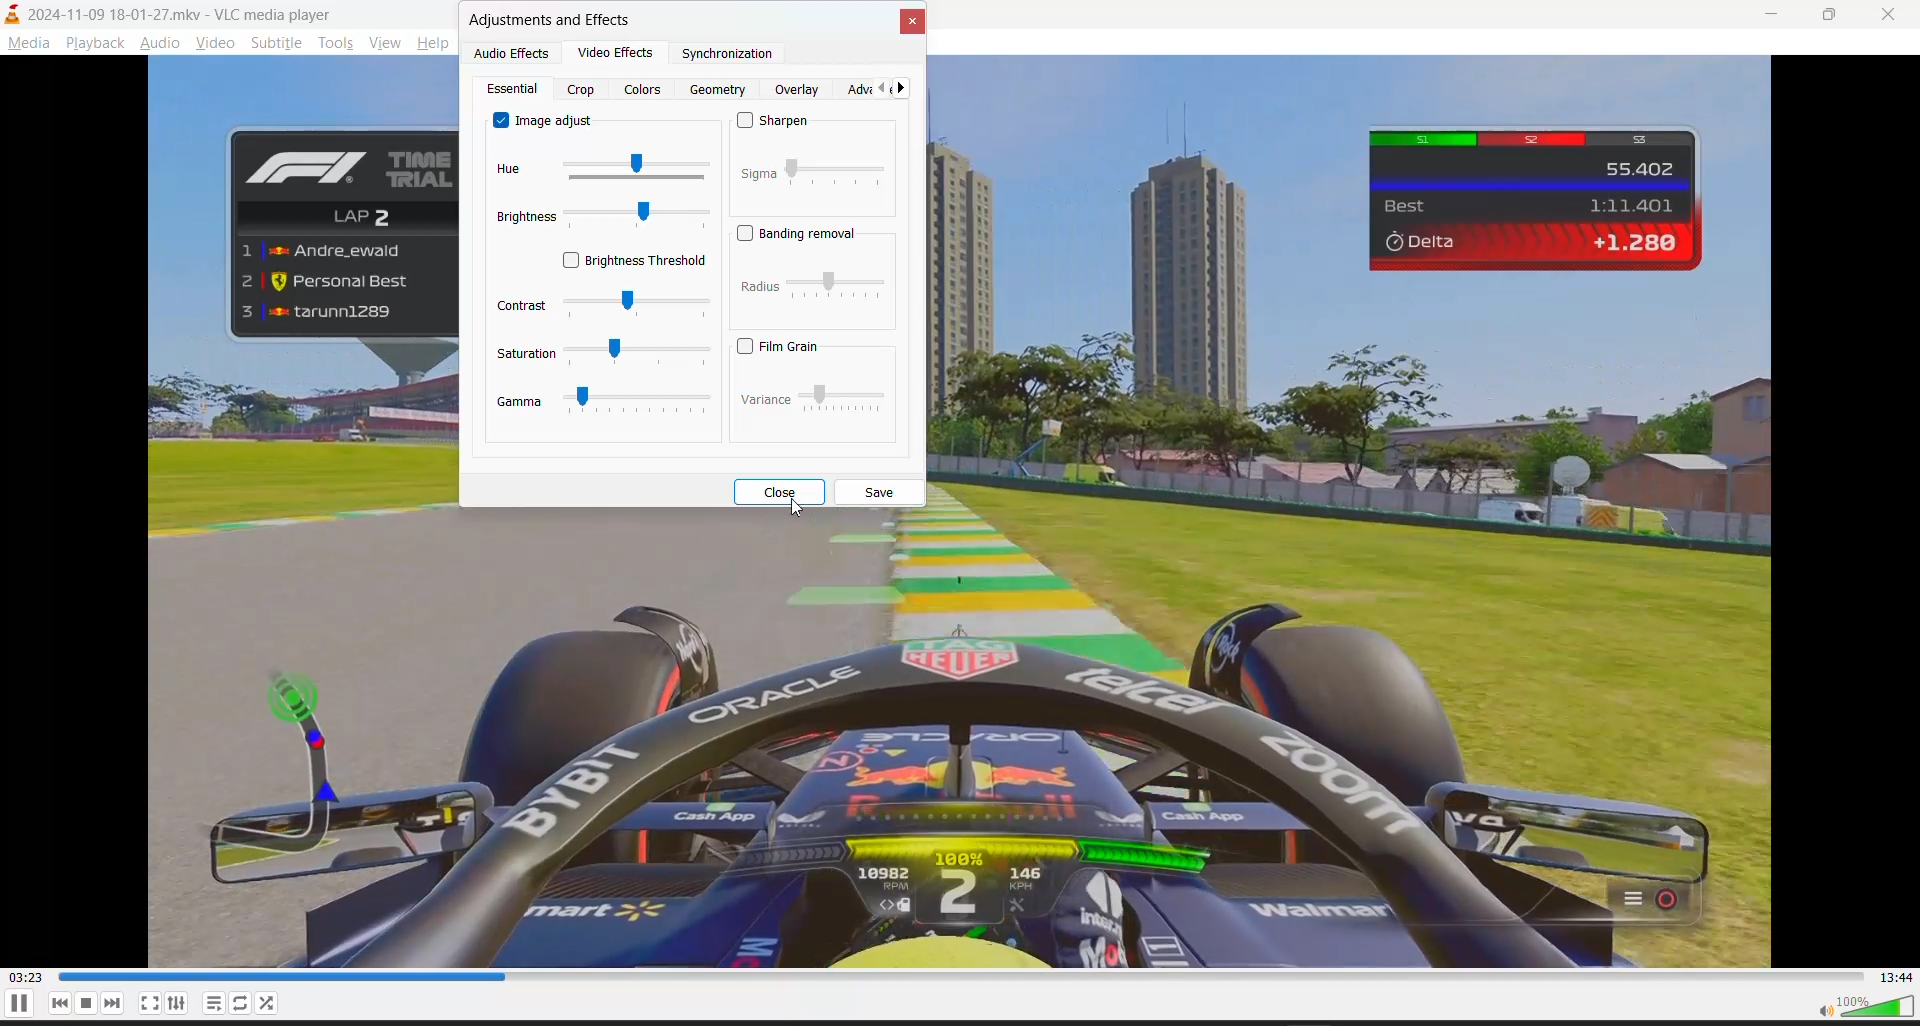 The height and width of the screenshot is (1026, 1920). I want to click on close, so click(1892, 12).